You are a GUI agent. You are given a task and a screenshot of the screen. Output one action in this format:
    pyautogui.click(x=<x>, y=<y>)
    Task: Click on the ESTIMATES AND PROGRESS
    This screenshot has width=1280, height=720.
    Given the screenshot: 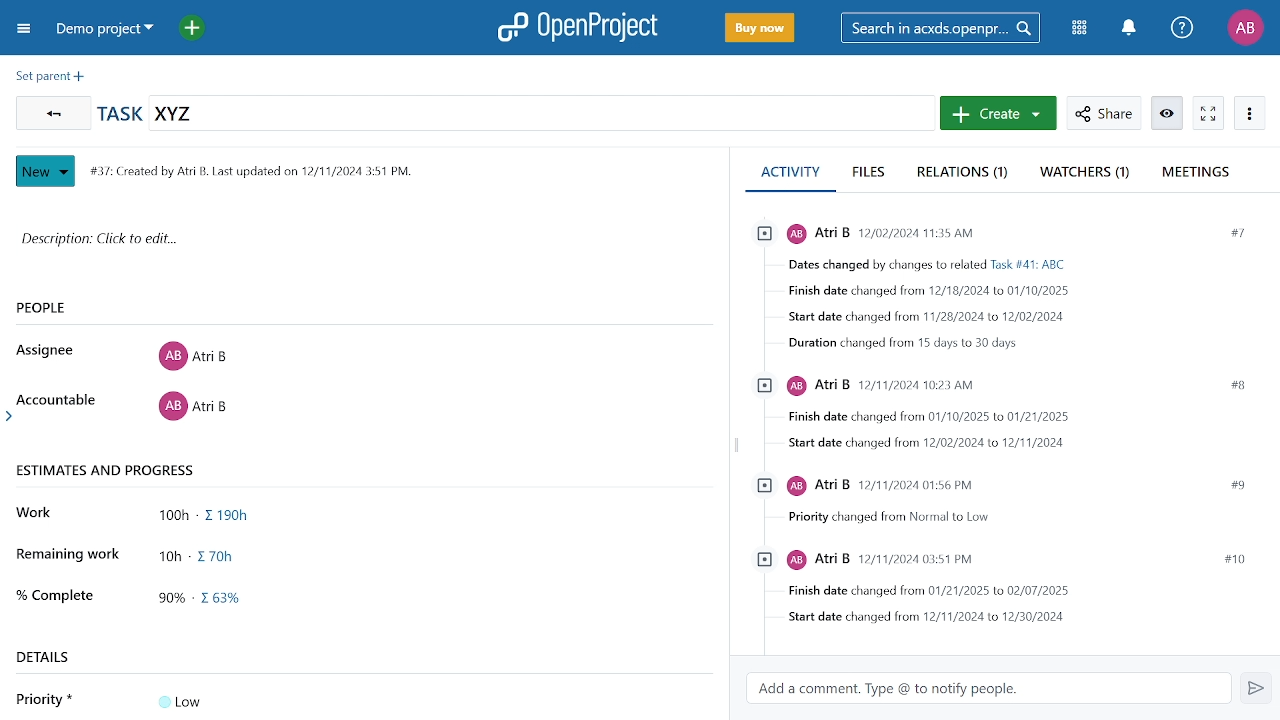 What is the action you would take?
    pyautogui.click(x=106, y=471)
    